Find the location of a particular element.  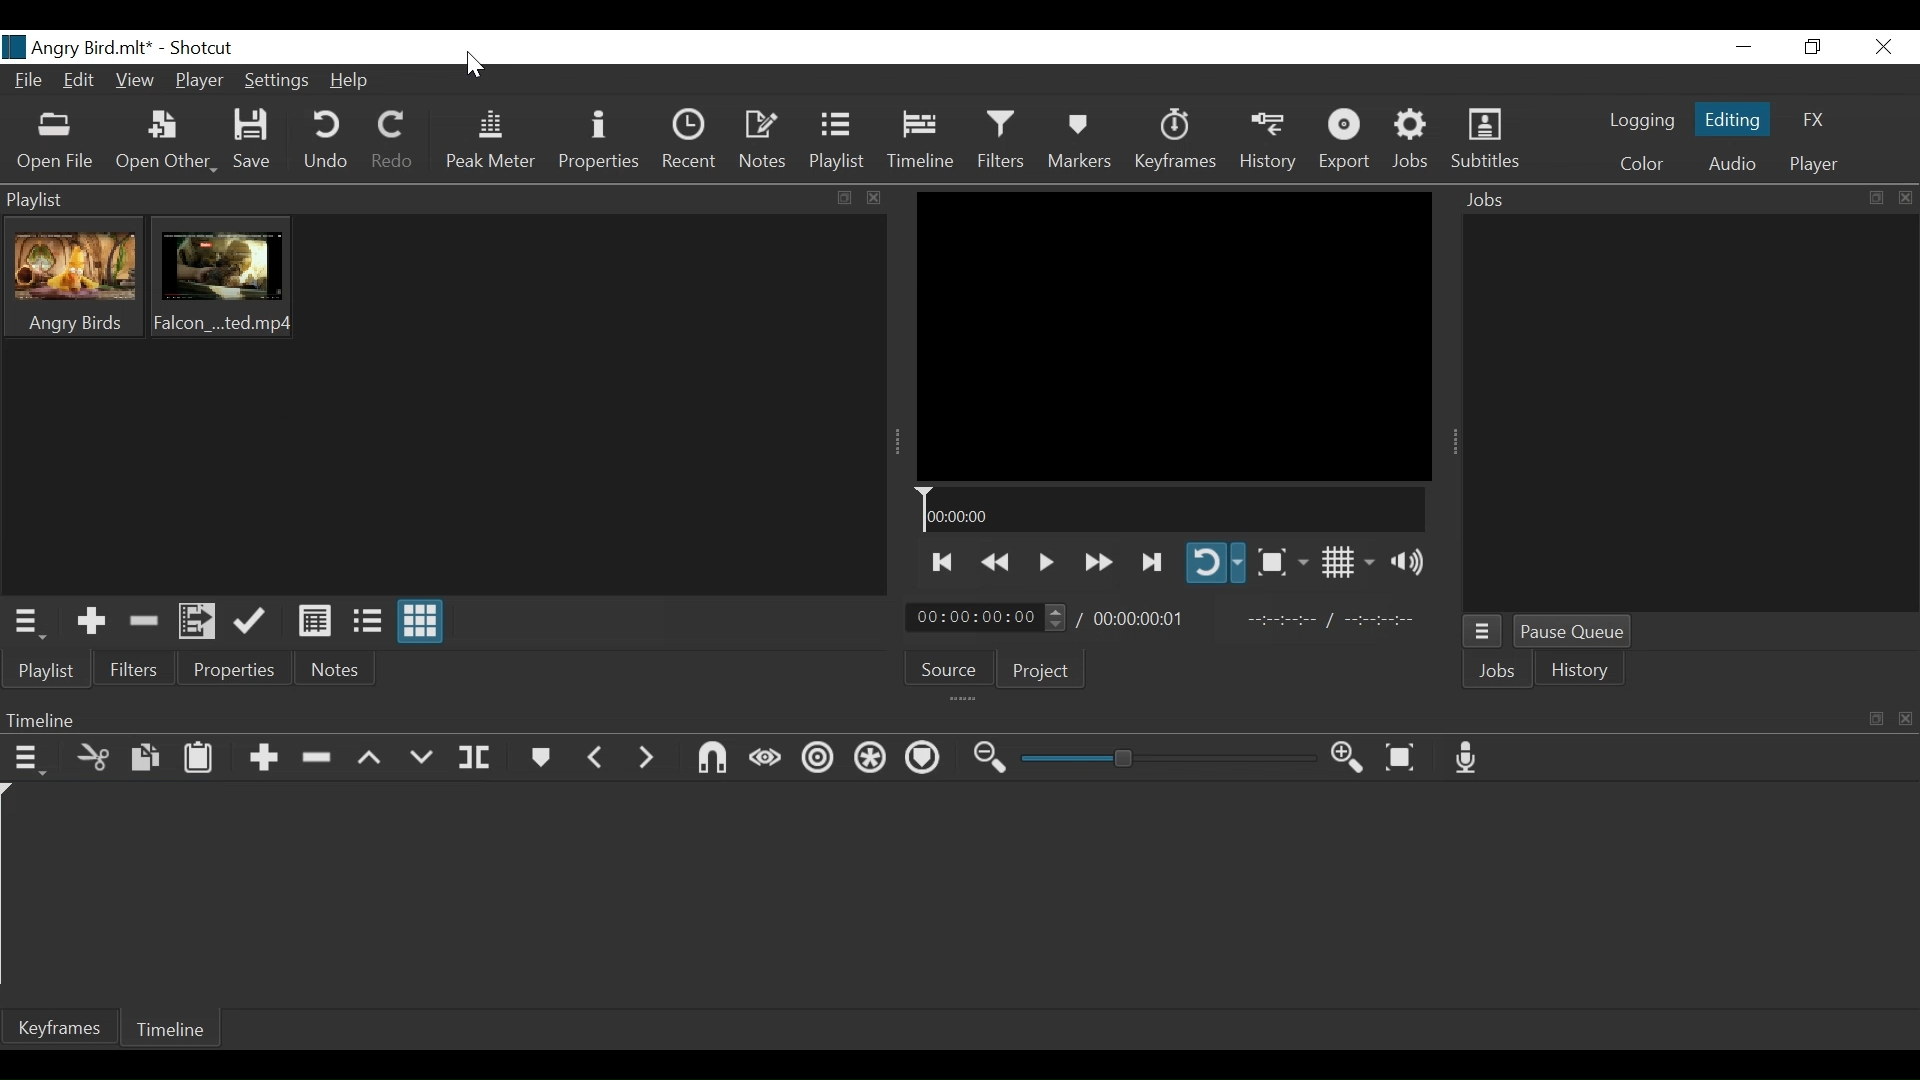

History is located at coordinates (1267, 141).